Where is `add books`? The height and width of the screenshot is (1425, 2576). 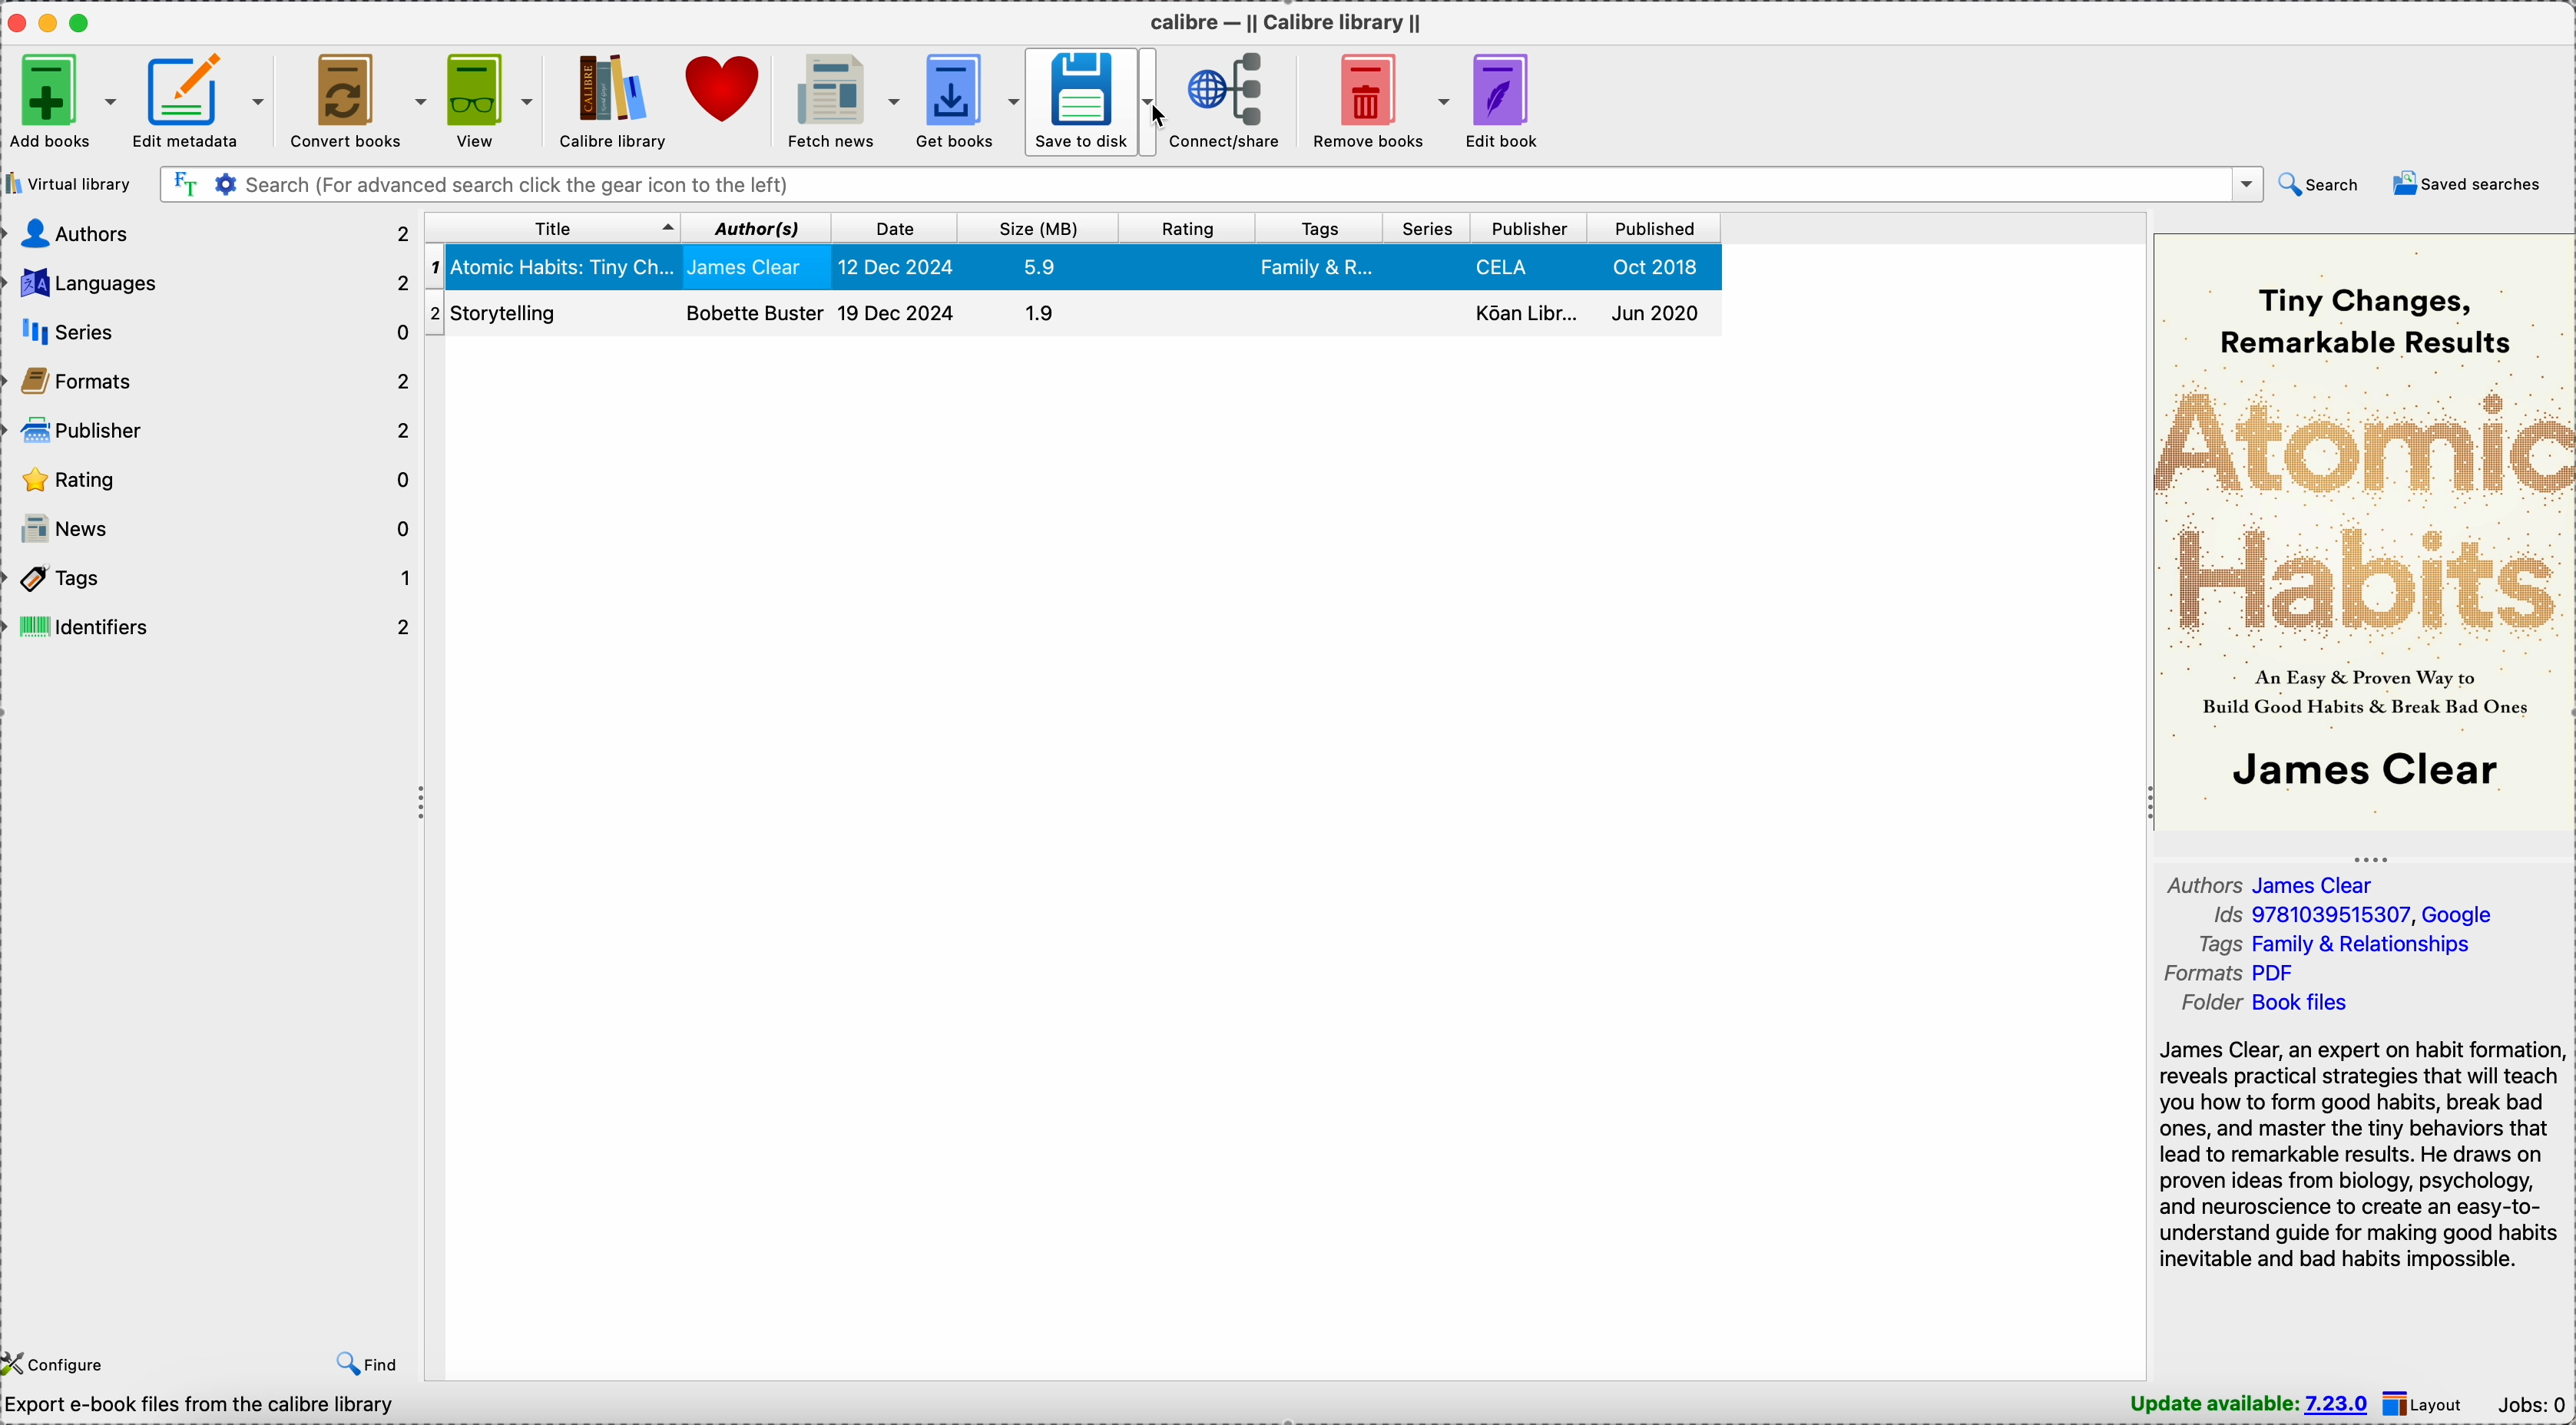 add books is located at coordinates (63, 100).